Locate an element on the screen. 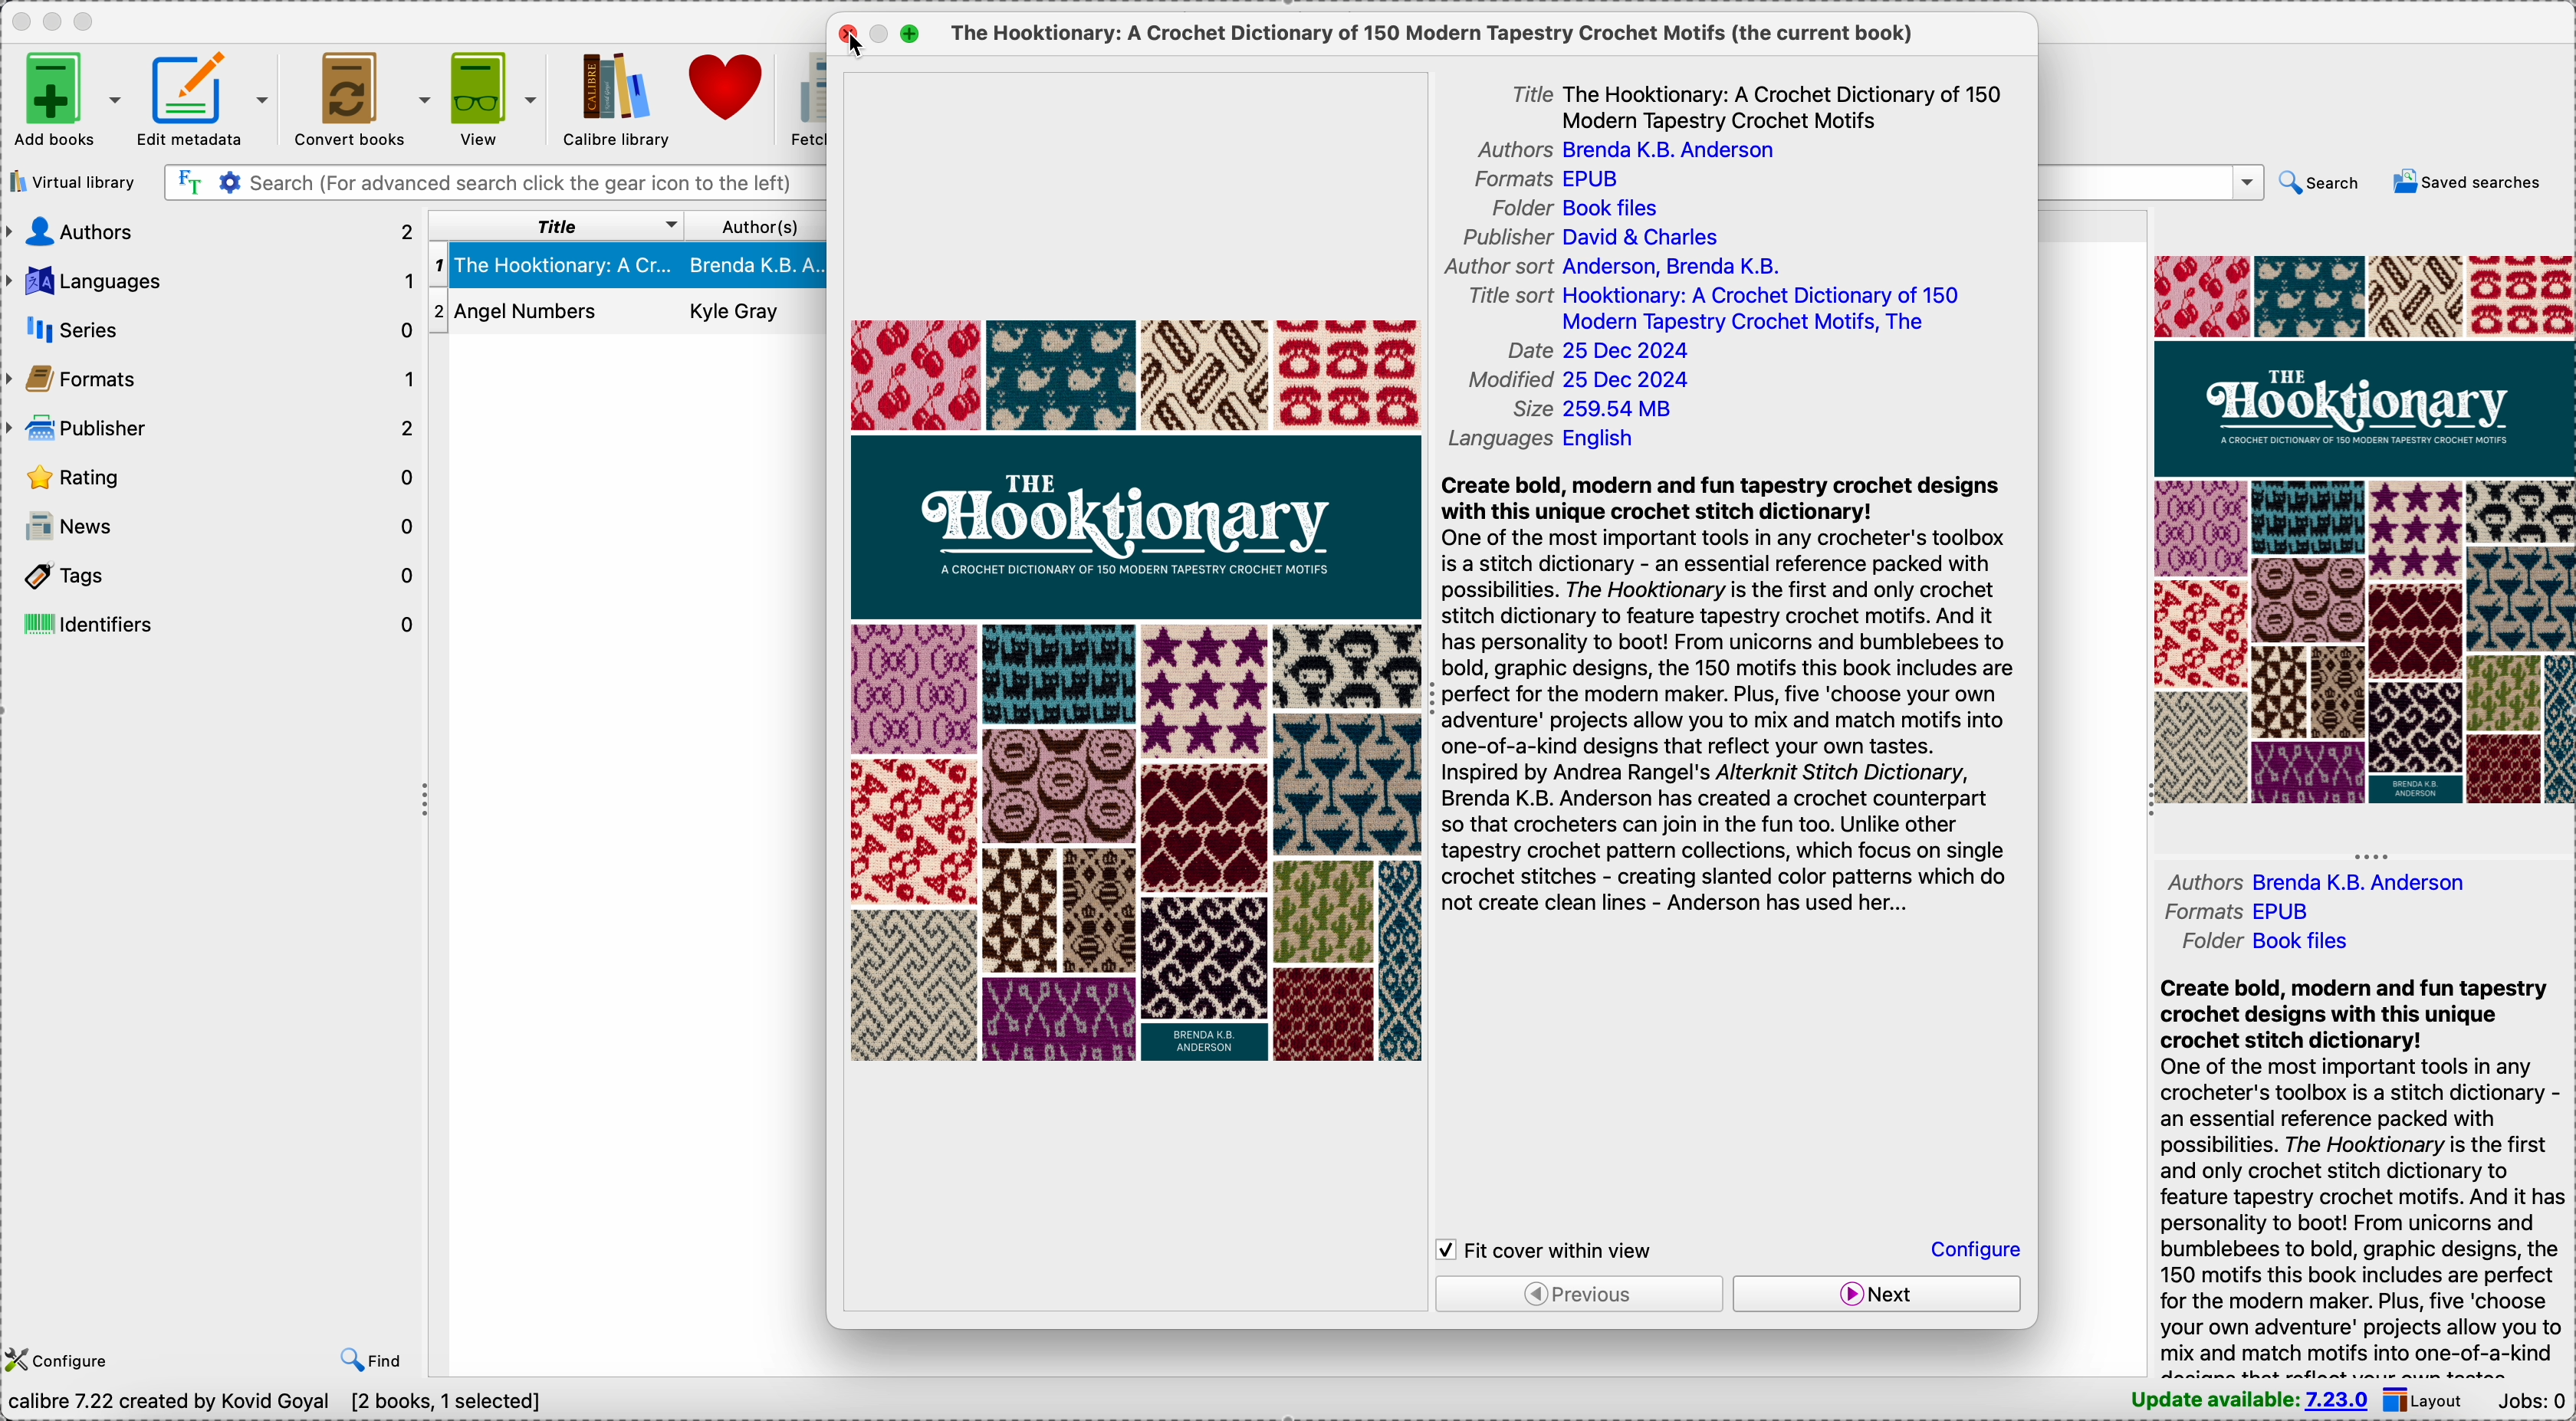 The image size is (2576, 1421). synopsis is located at coordinates (1737, 697).